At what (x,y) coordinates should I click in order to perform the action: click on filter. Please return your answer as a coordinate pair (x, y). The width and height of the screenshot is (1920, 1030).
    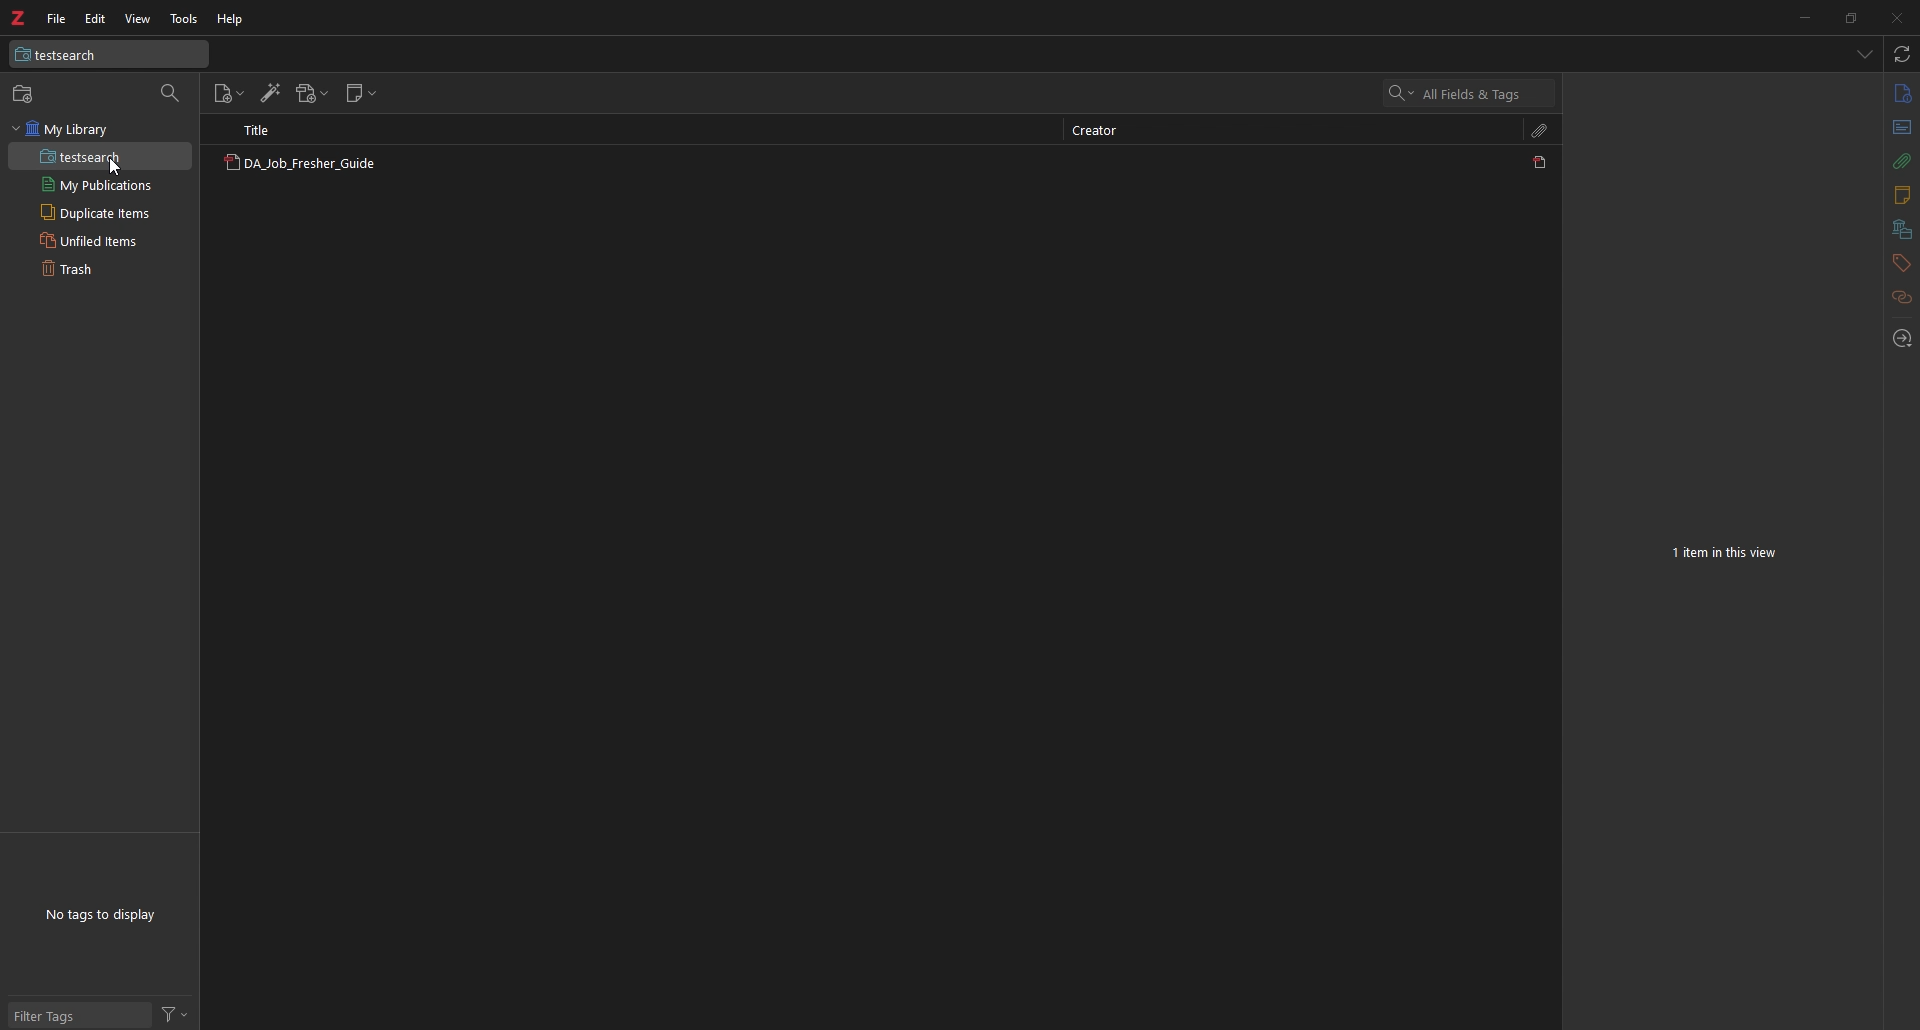
    Looking at the image, I should click on (174, 1013).